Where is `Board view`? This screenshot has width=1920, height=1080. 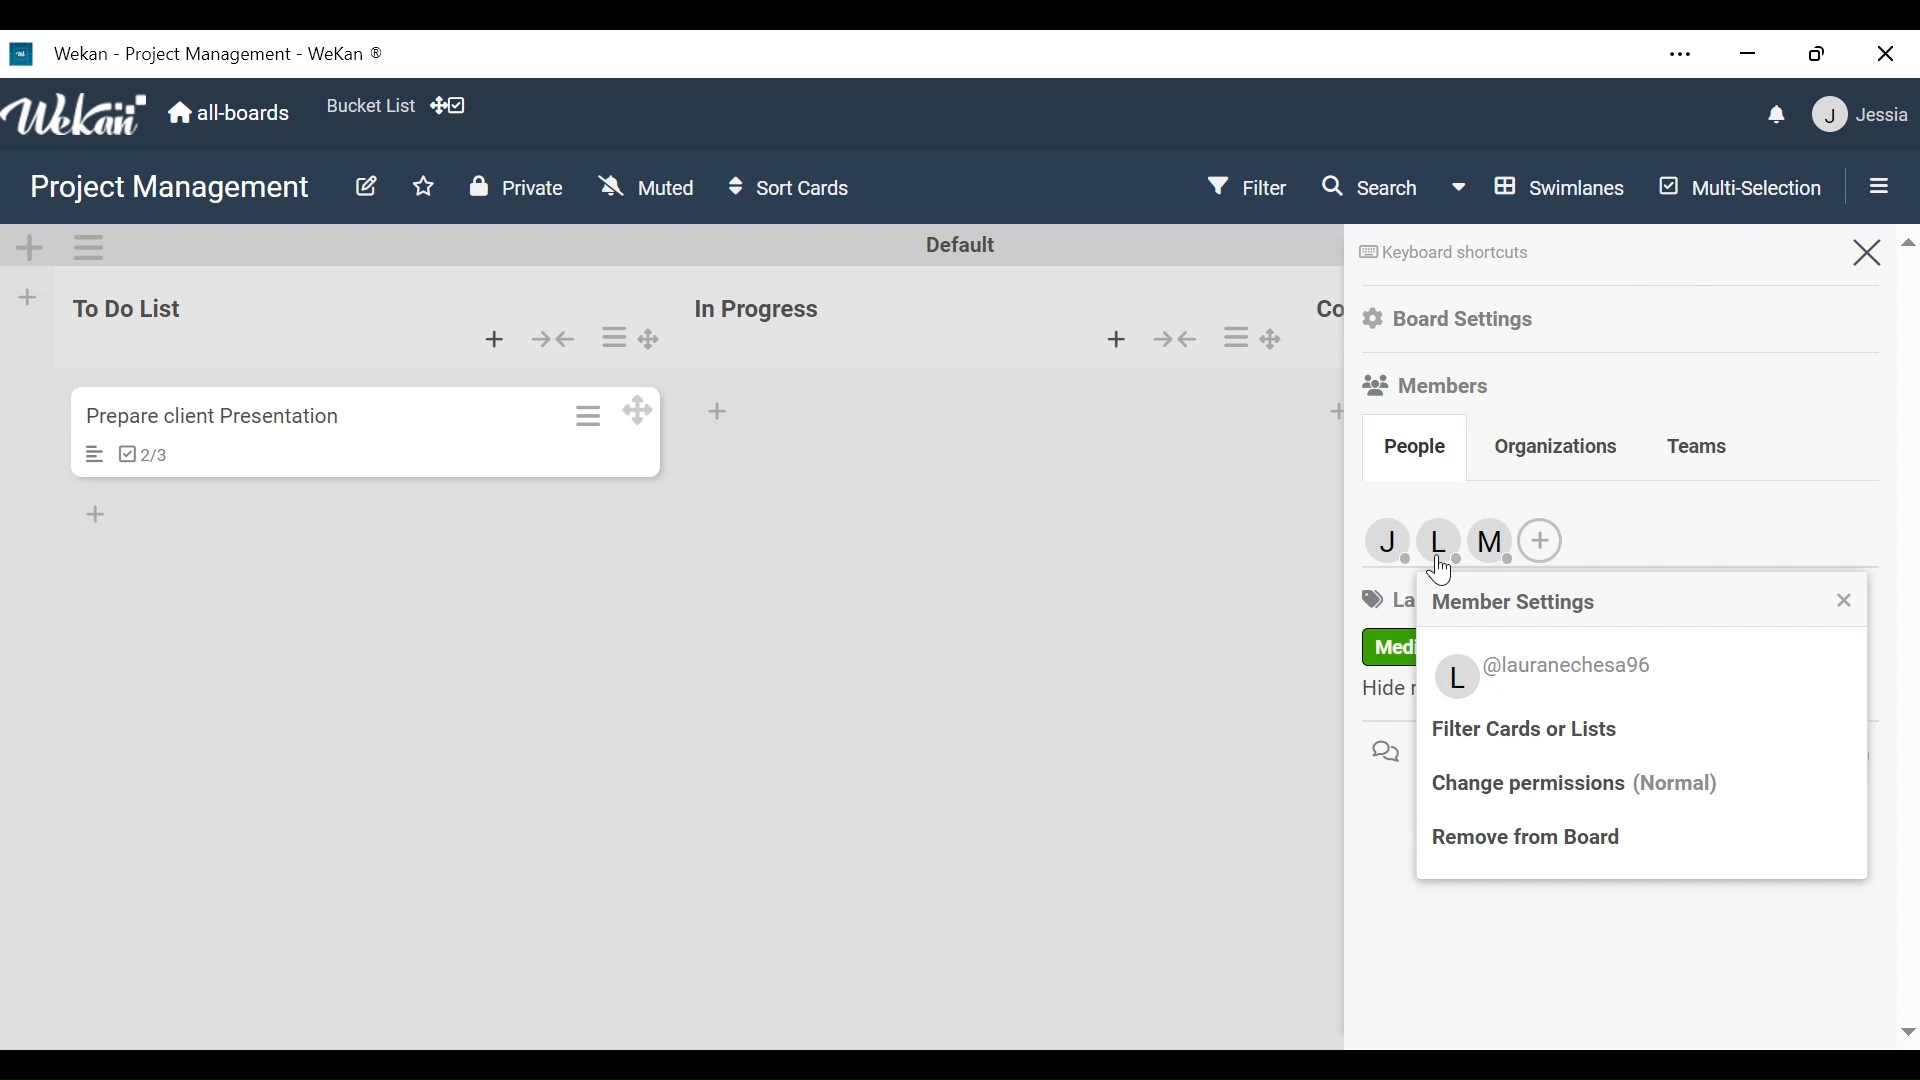 Board view is located at coordinates (1539, 187).